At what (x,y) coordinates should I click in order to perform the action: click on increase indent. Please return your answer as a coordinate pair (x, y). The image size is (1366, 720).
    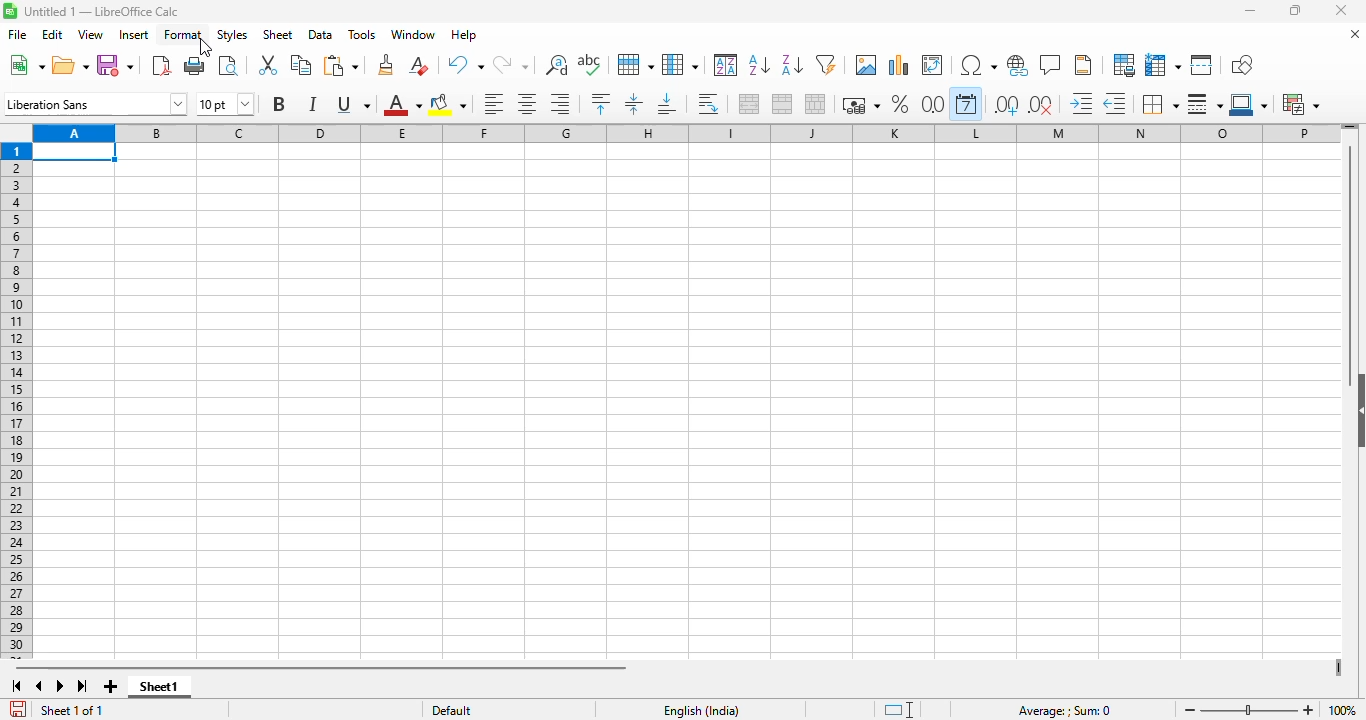
    Looking at the image, I should click on (1081, 103).